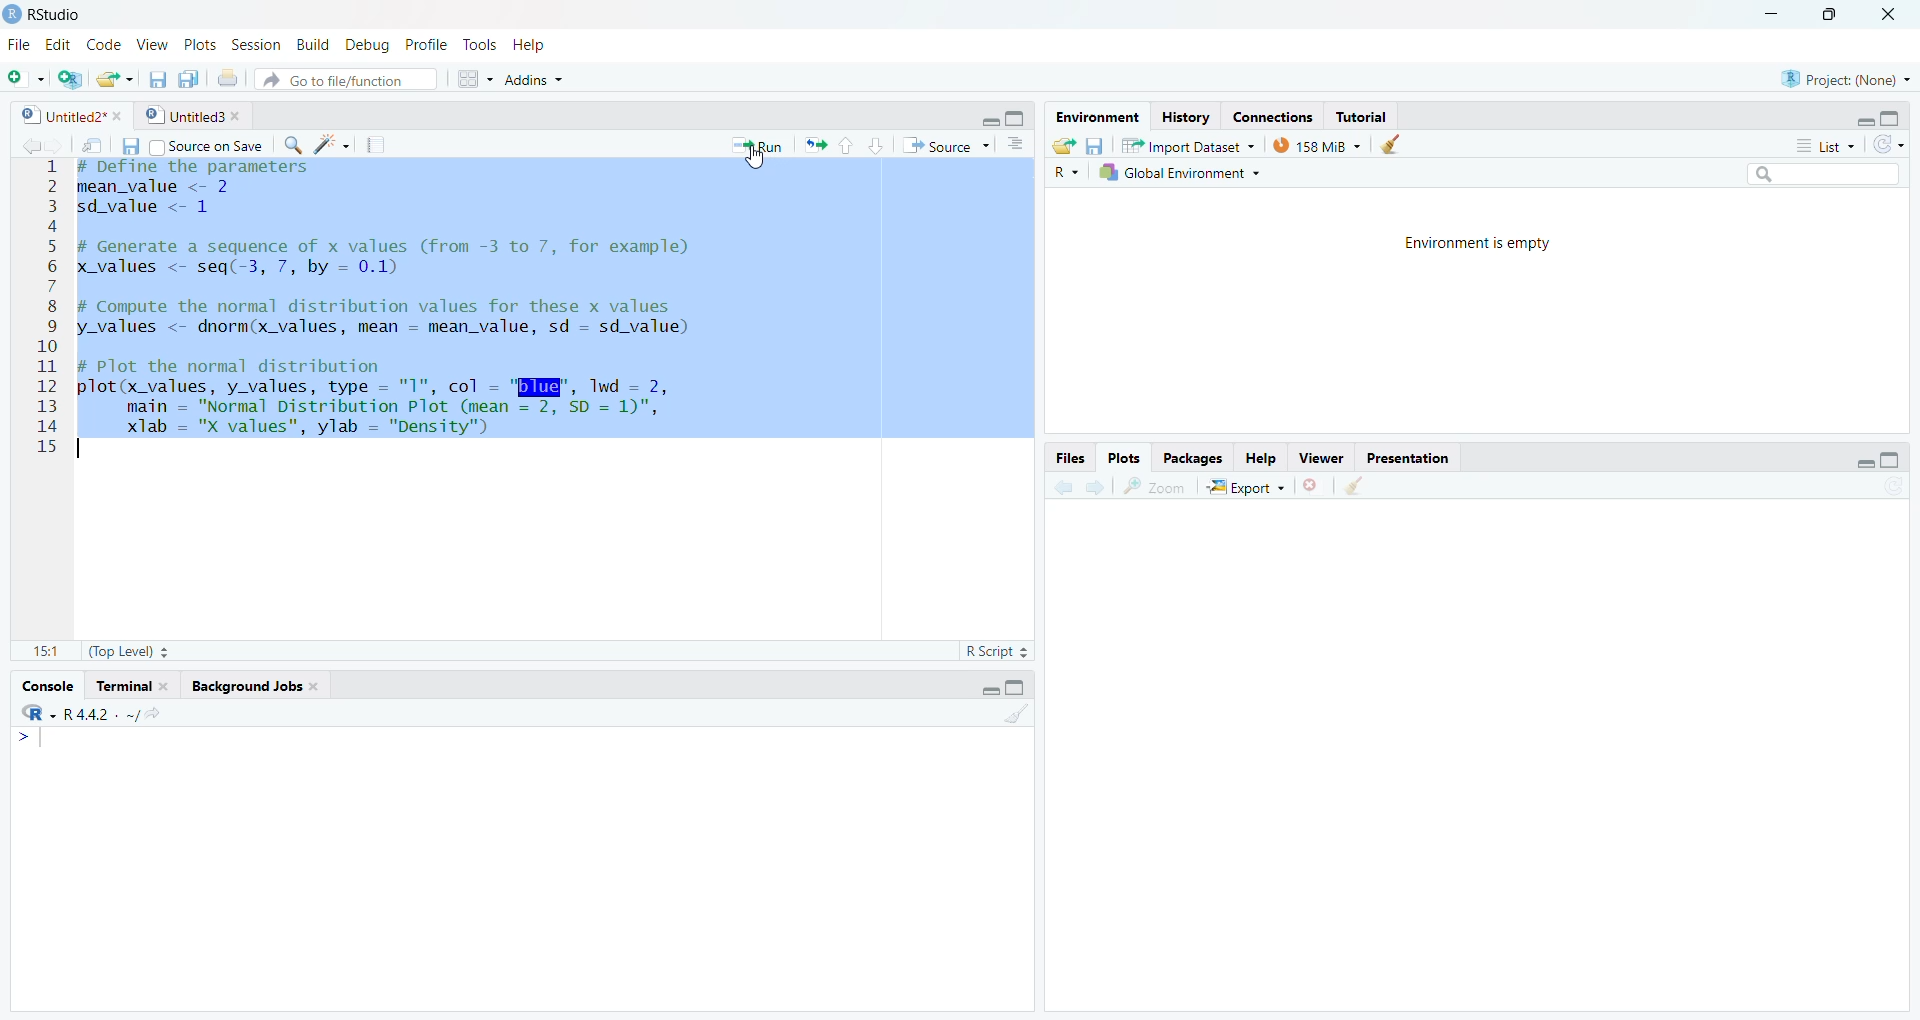 The height and width of the screenshot is (1020, 1920). What do you see at coordinates (1364, 116) in the screenshot?
I see `Tutorial` at bounding box center [1364, 116].